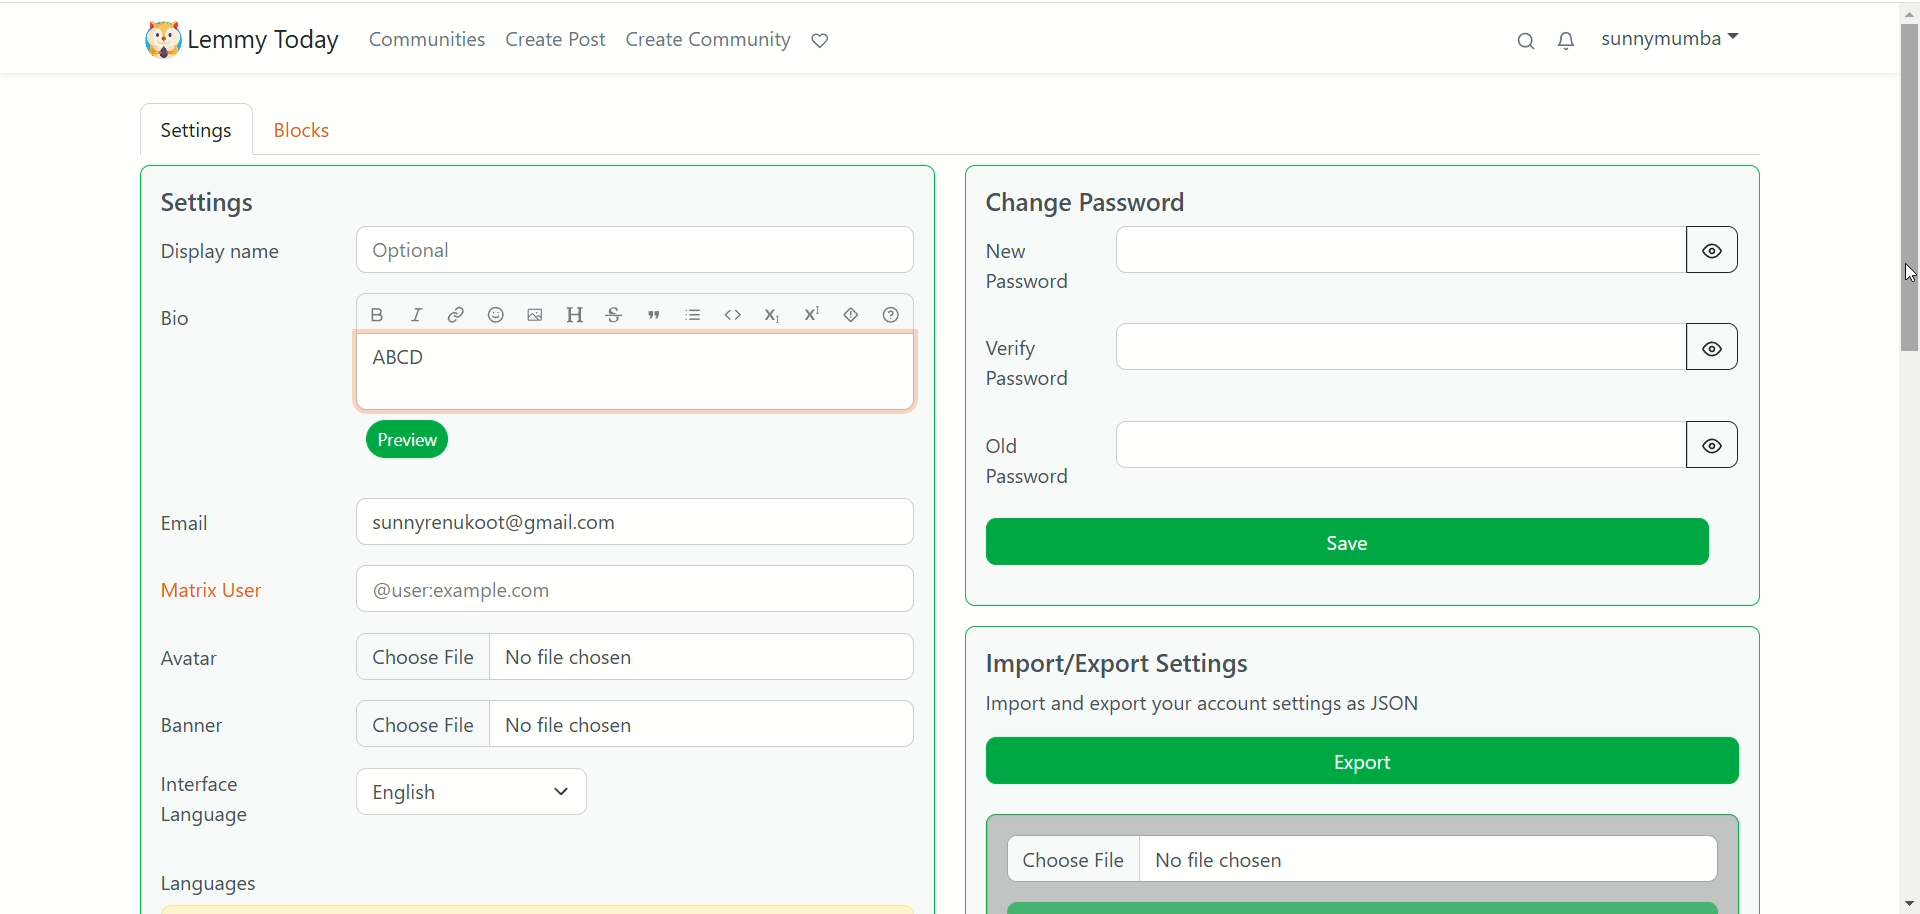 This screenshot has height=914, width=1920. What do you see at coordinates (538, 588) in the screenshot?
I see `matrix user` at bounding box center [538, 588].